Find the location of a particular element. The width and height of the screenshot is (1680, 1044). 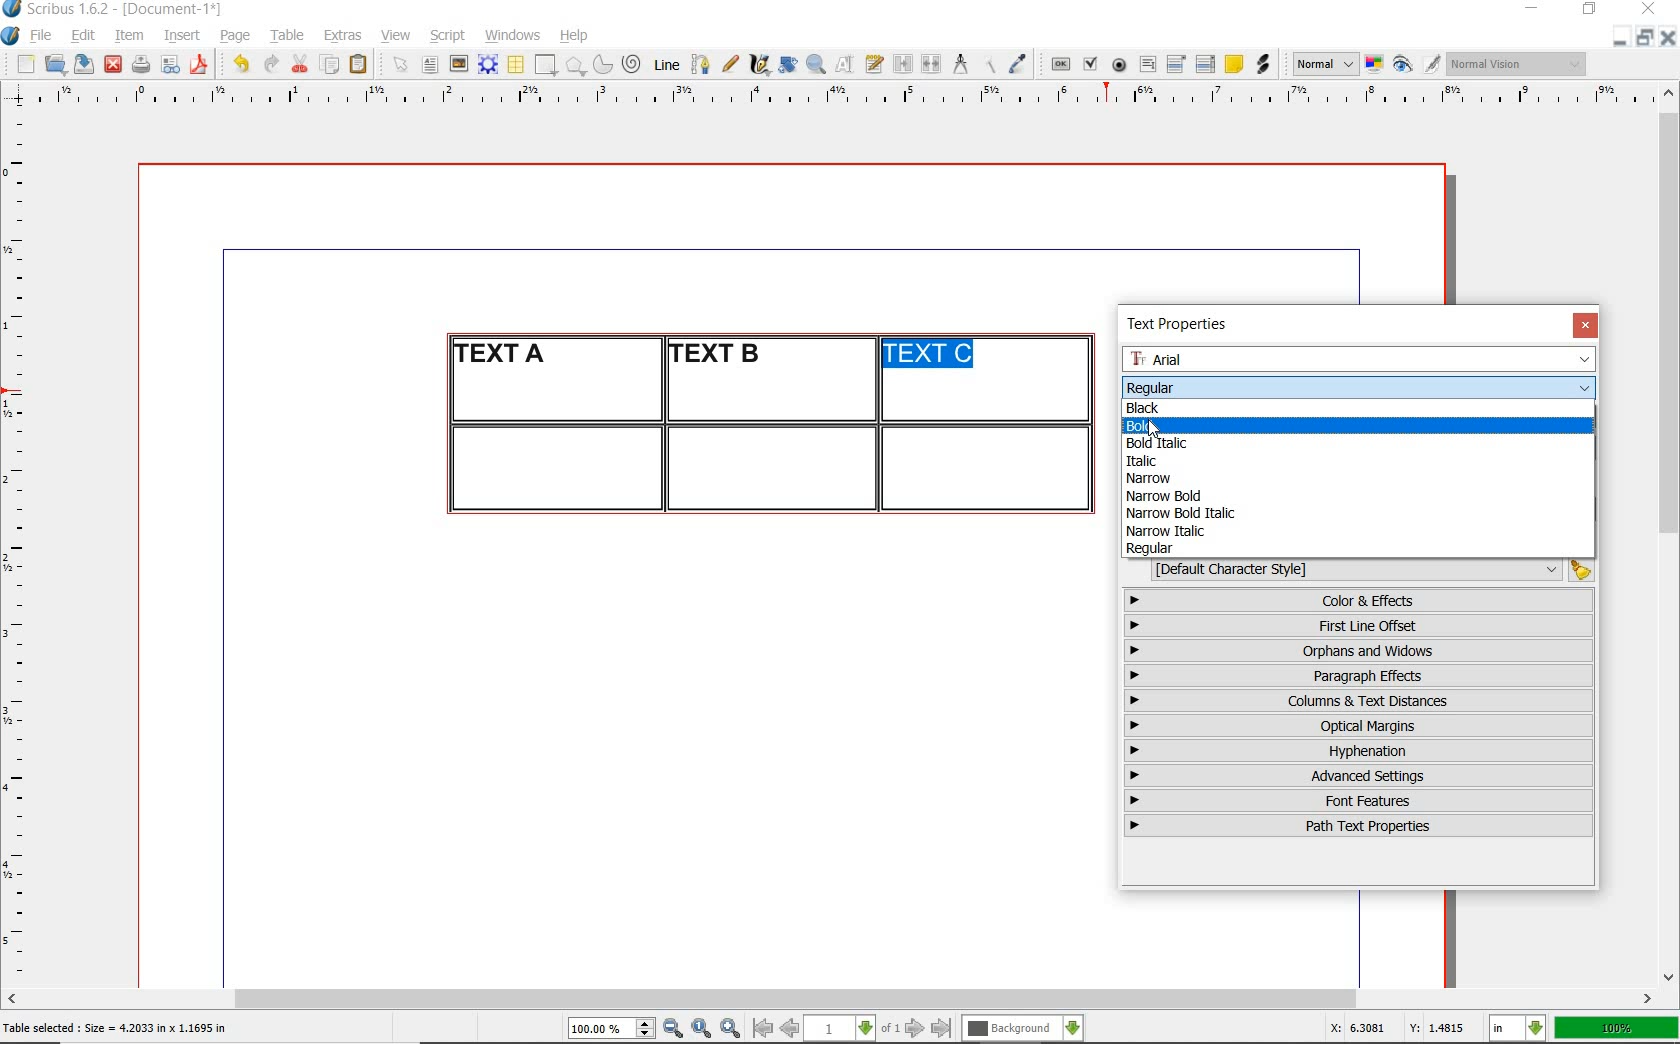

pdf radio button is located at coordinates (1119, 67).